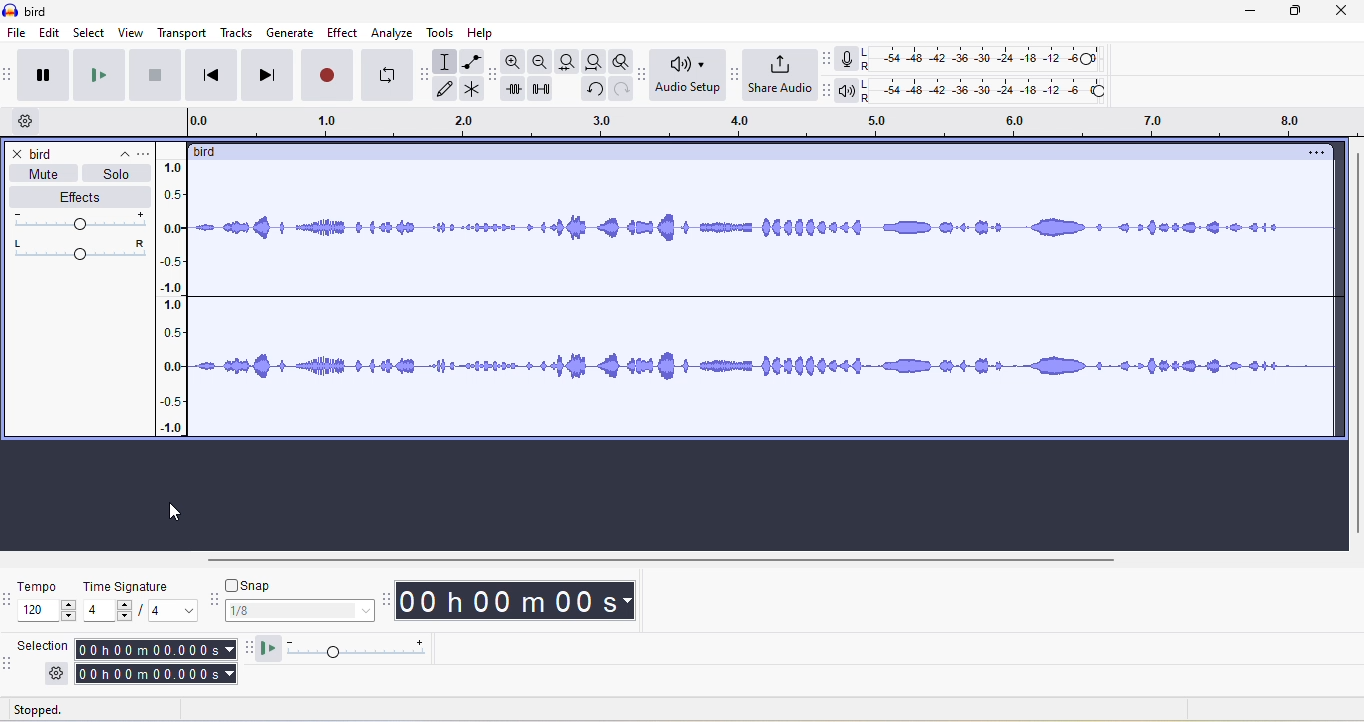  Describe the element at coordinates (822, 58) in the screenshot. I see `audacity recording meter toolbar` at that location.